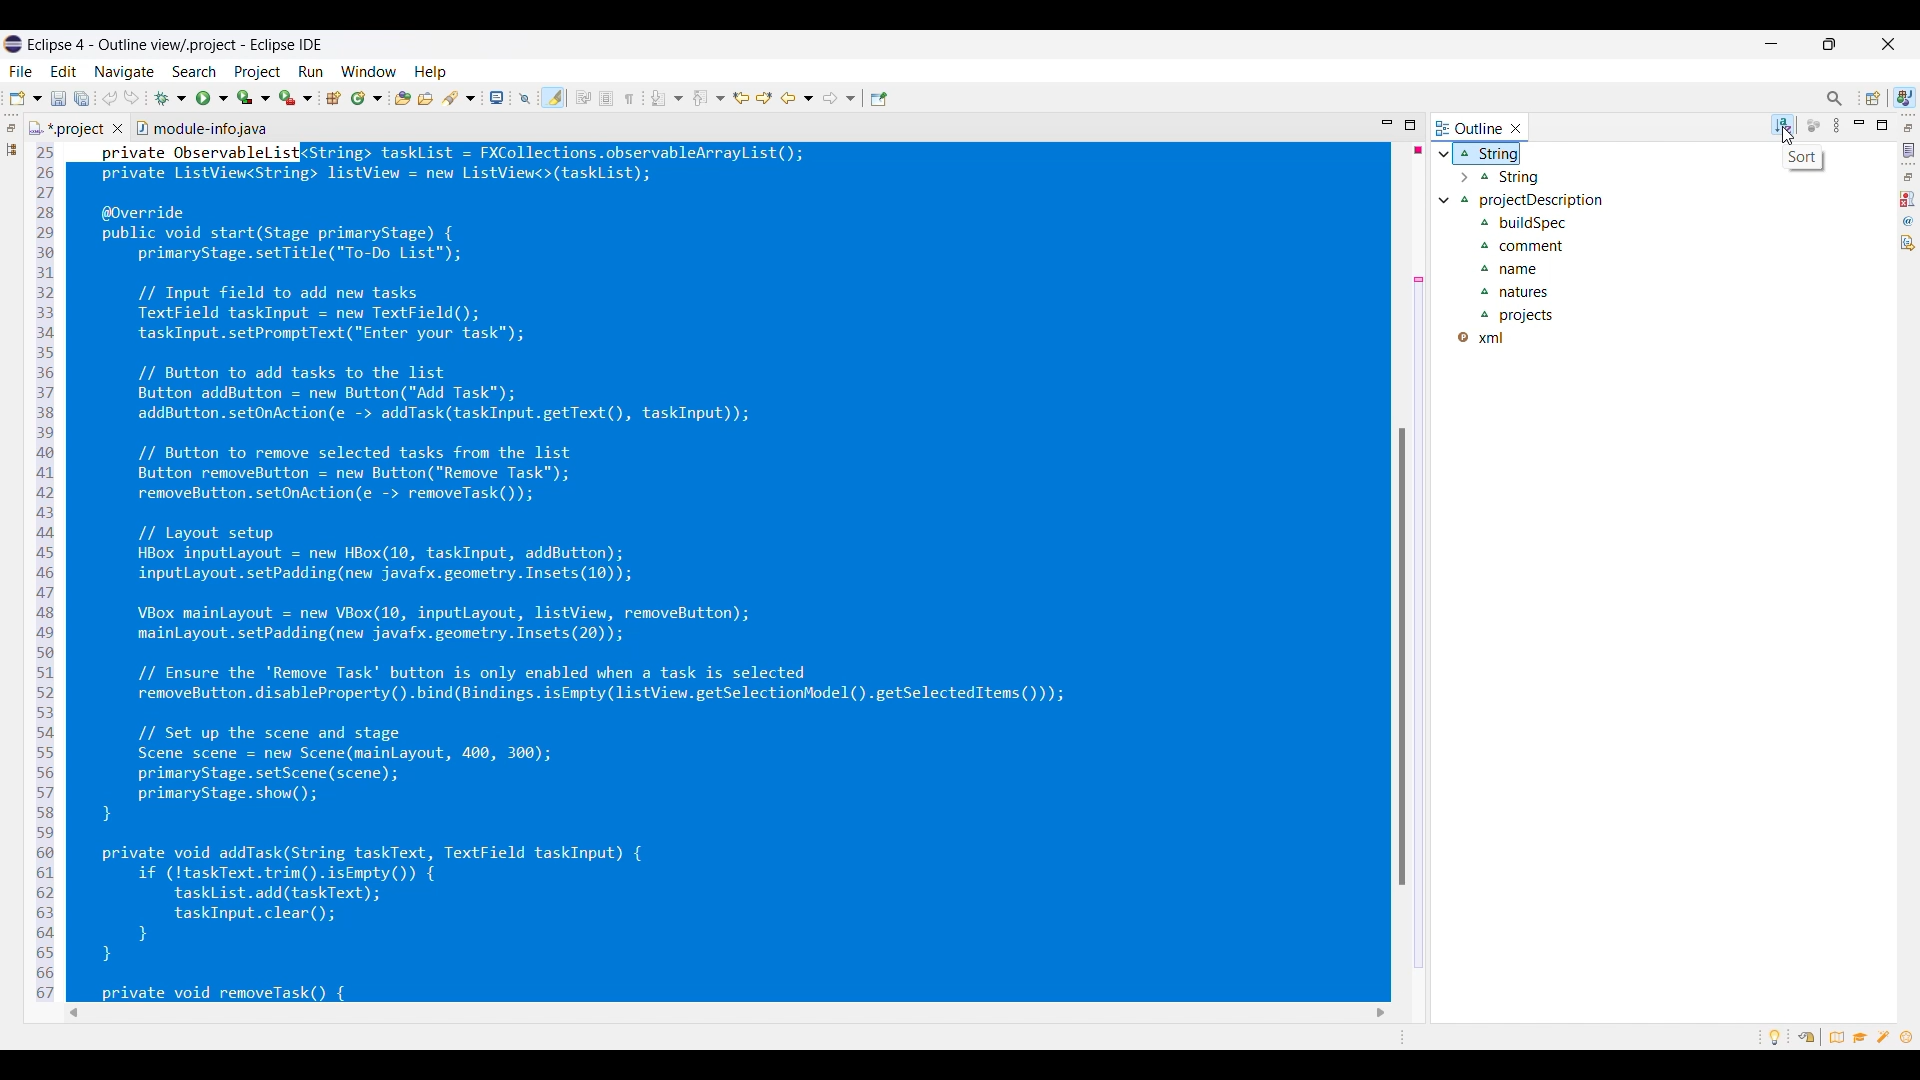 This screenshot has height=1080, width=1920. I want to click on Edit menu, so click(64, 72).